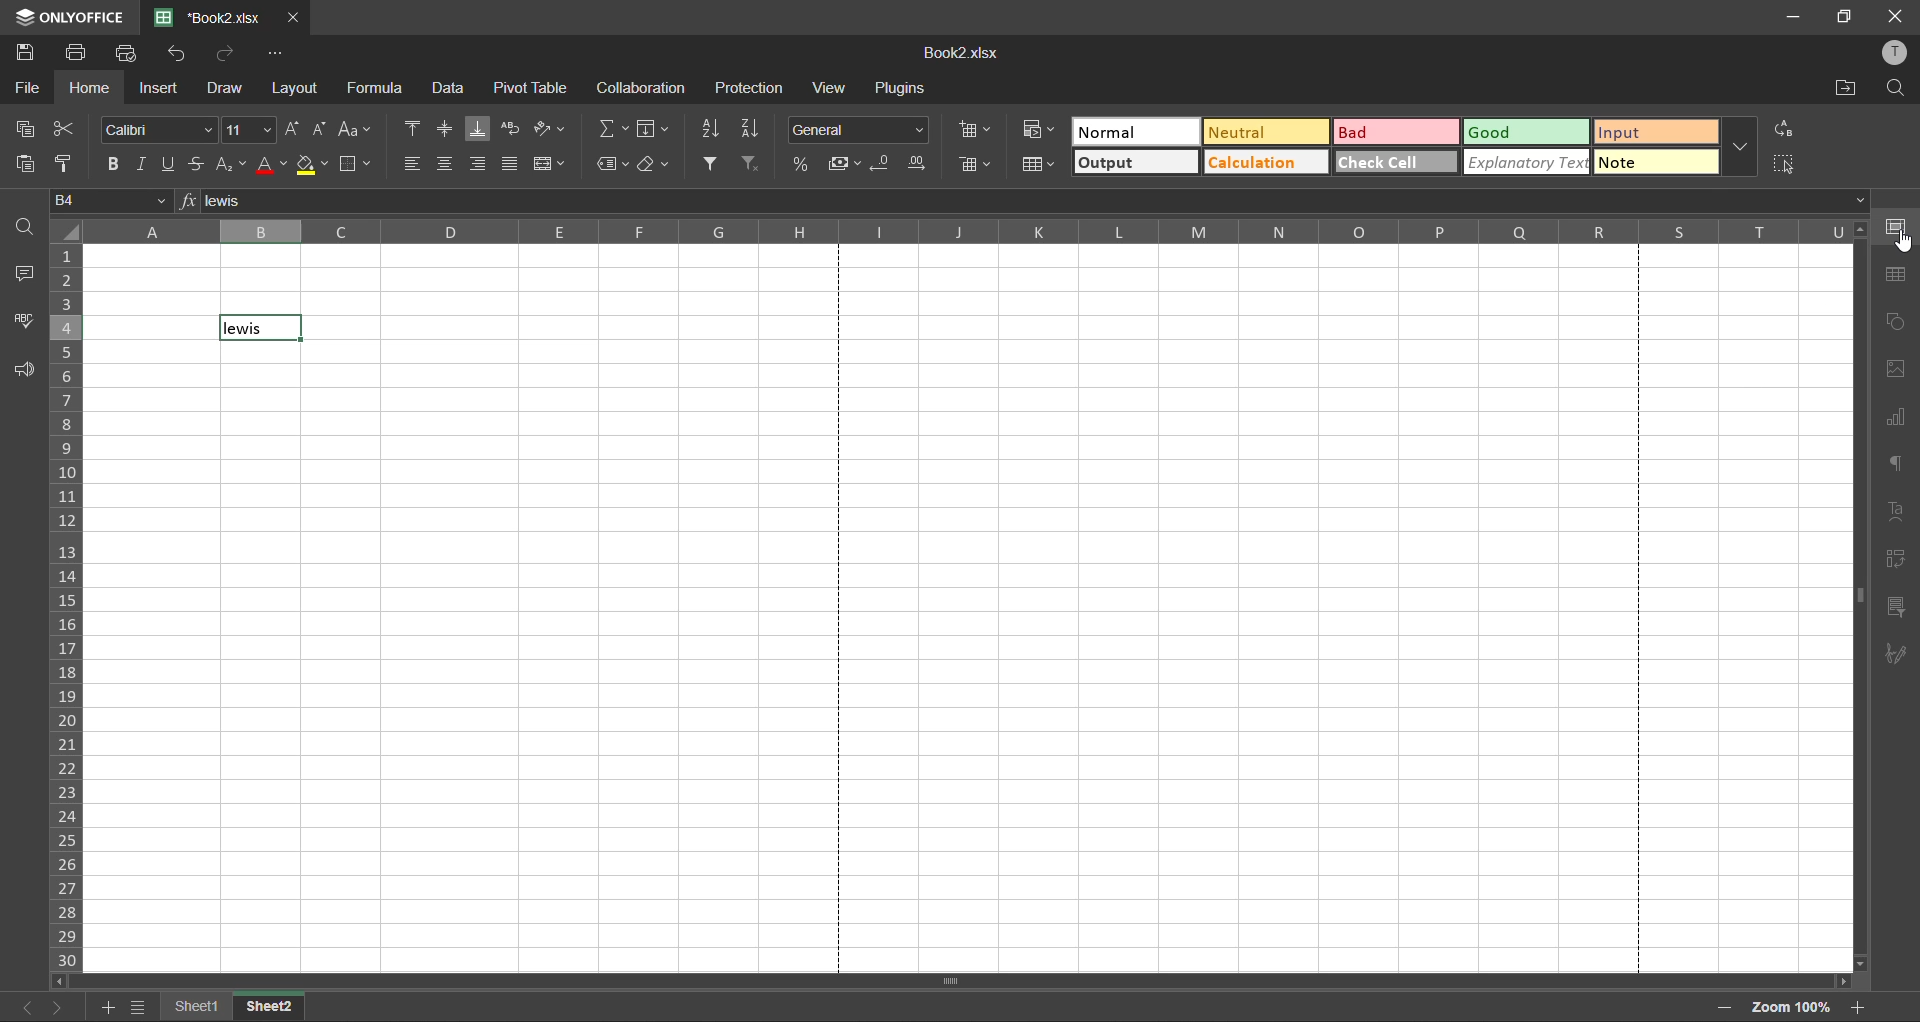  What do you see at coordinates (1901, 229) in the screenshot?
I see `cell settings` at bounding box center [1901, 229].